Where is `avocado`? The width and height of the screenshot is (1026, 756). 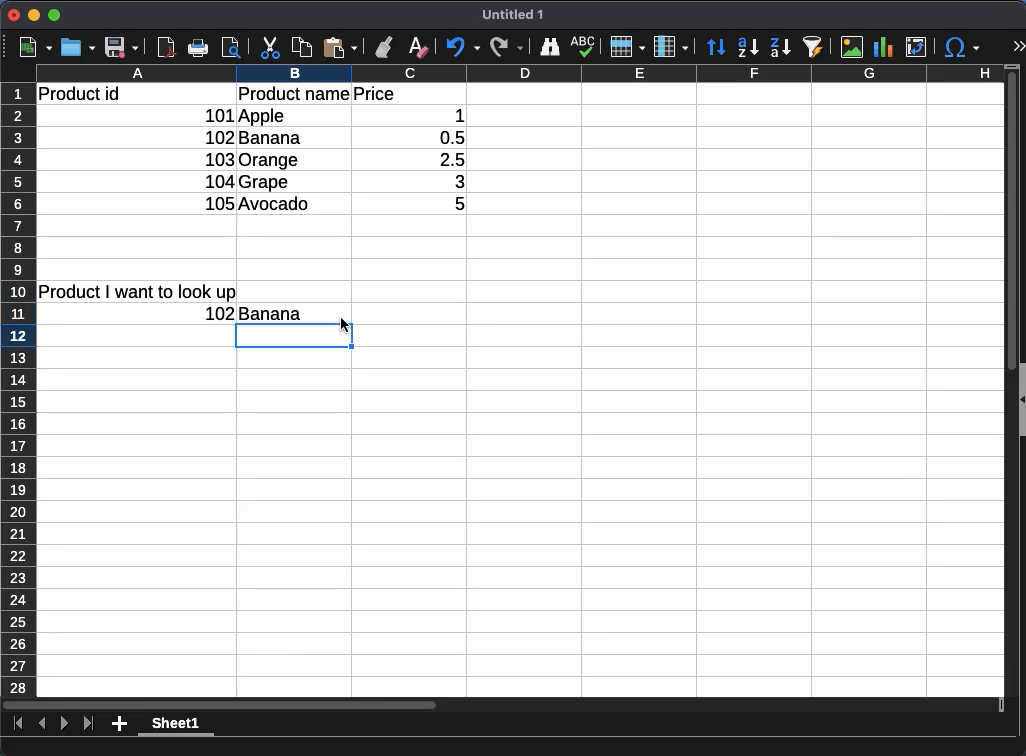 avocado is located at coordinates (277, 204).